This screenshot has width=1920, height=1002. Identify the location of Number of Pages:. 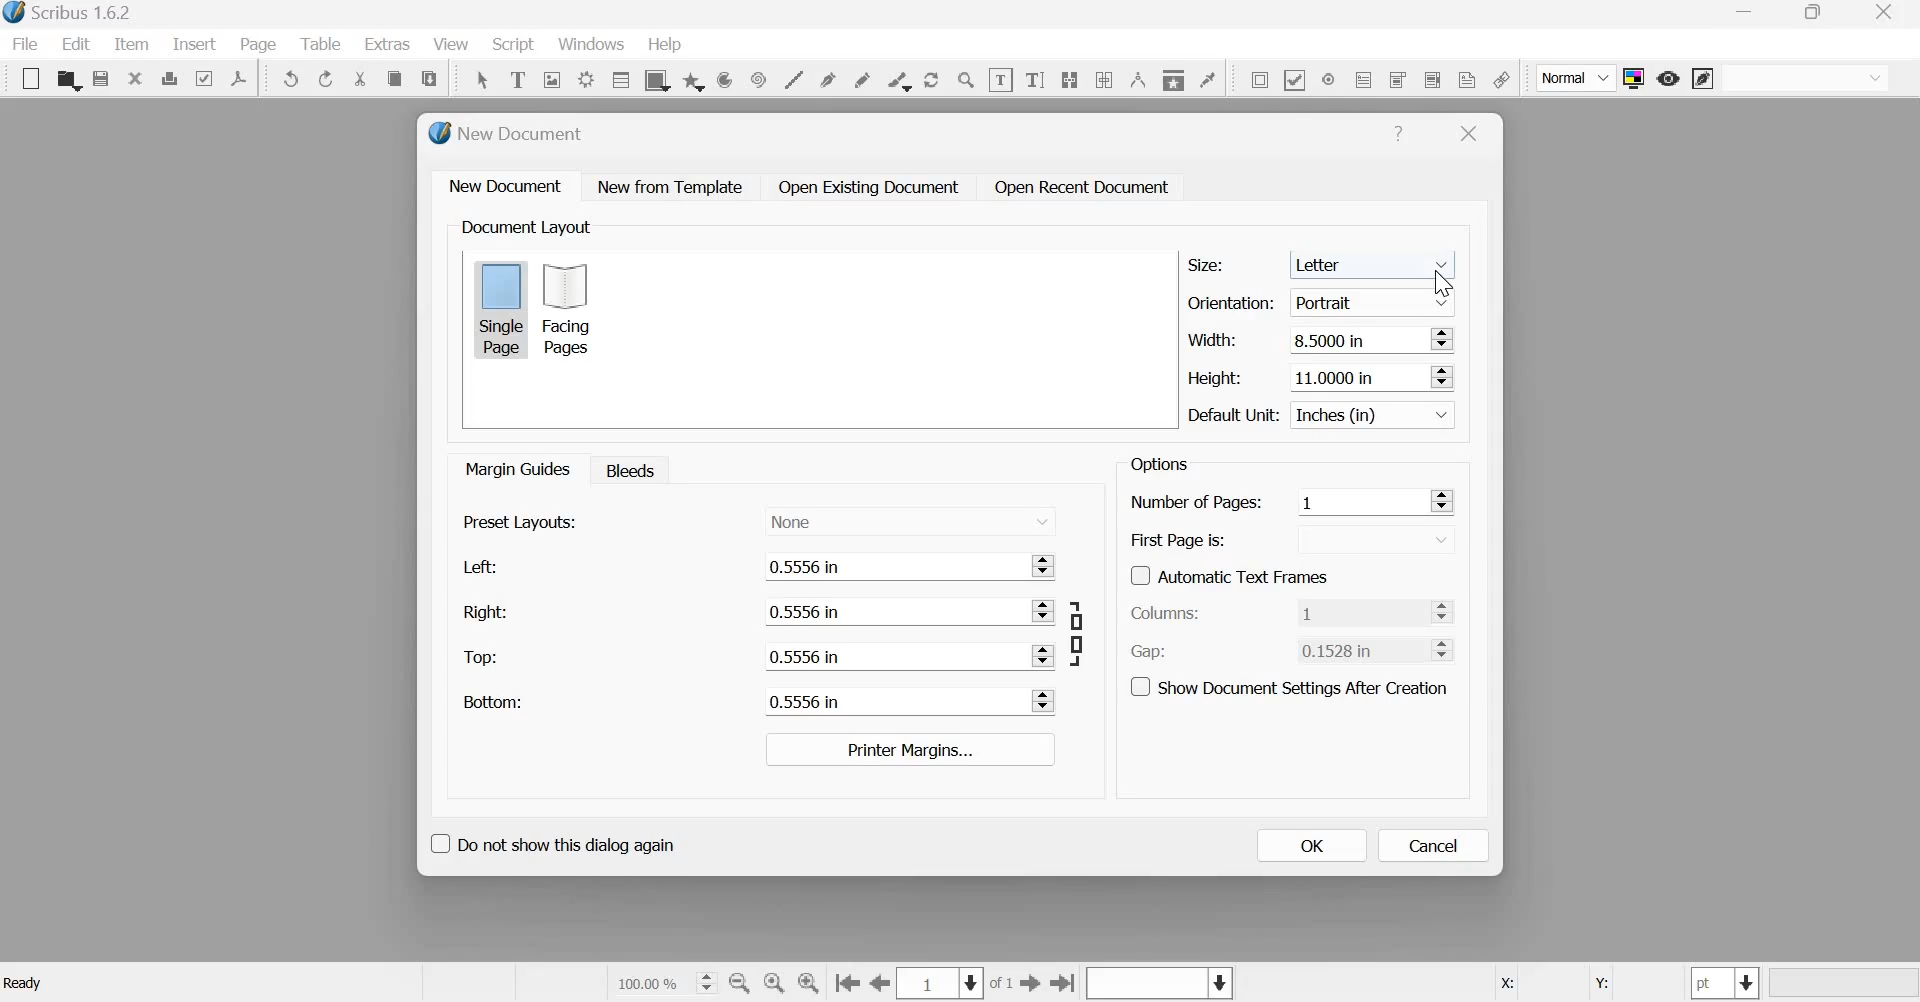
(1196, 504).